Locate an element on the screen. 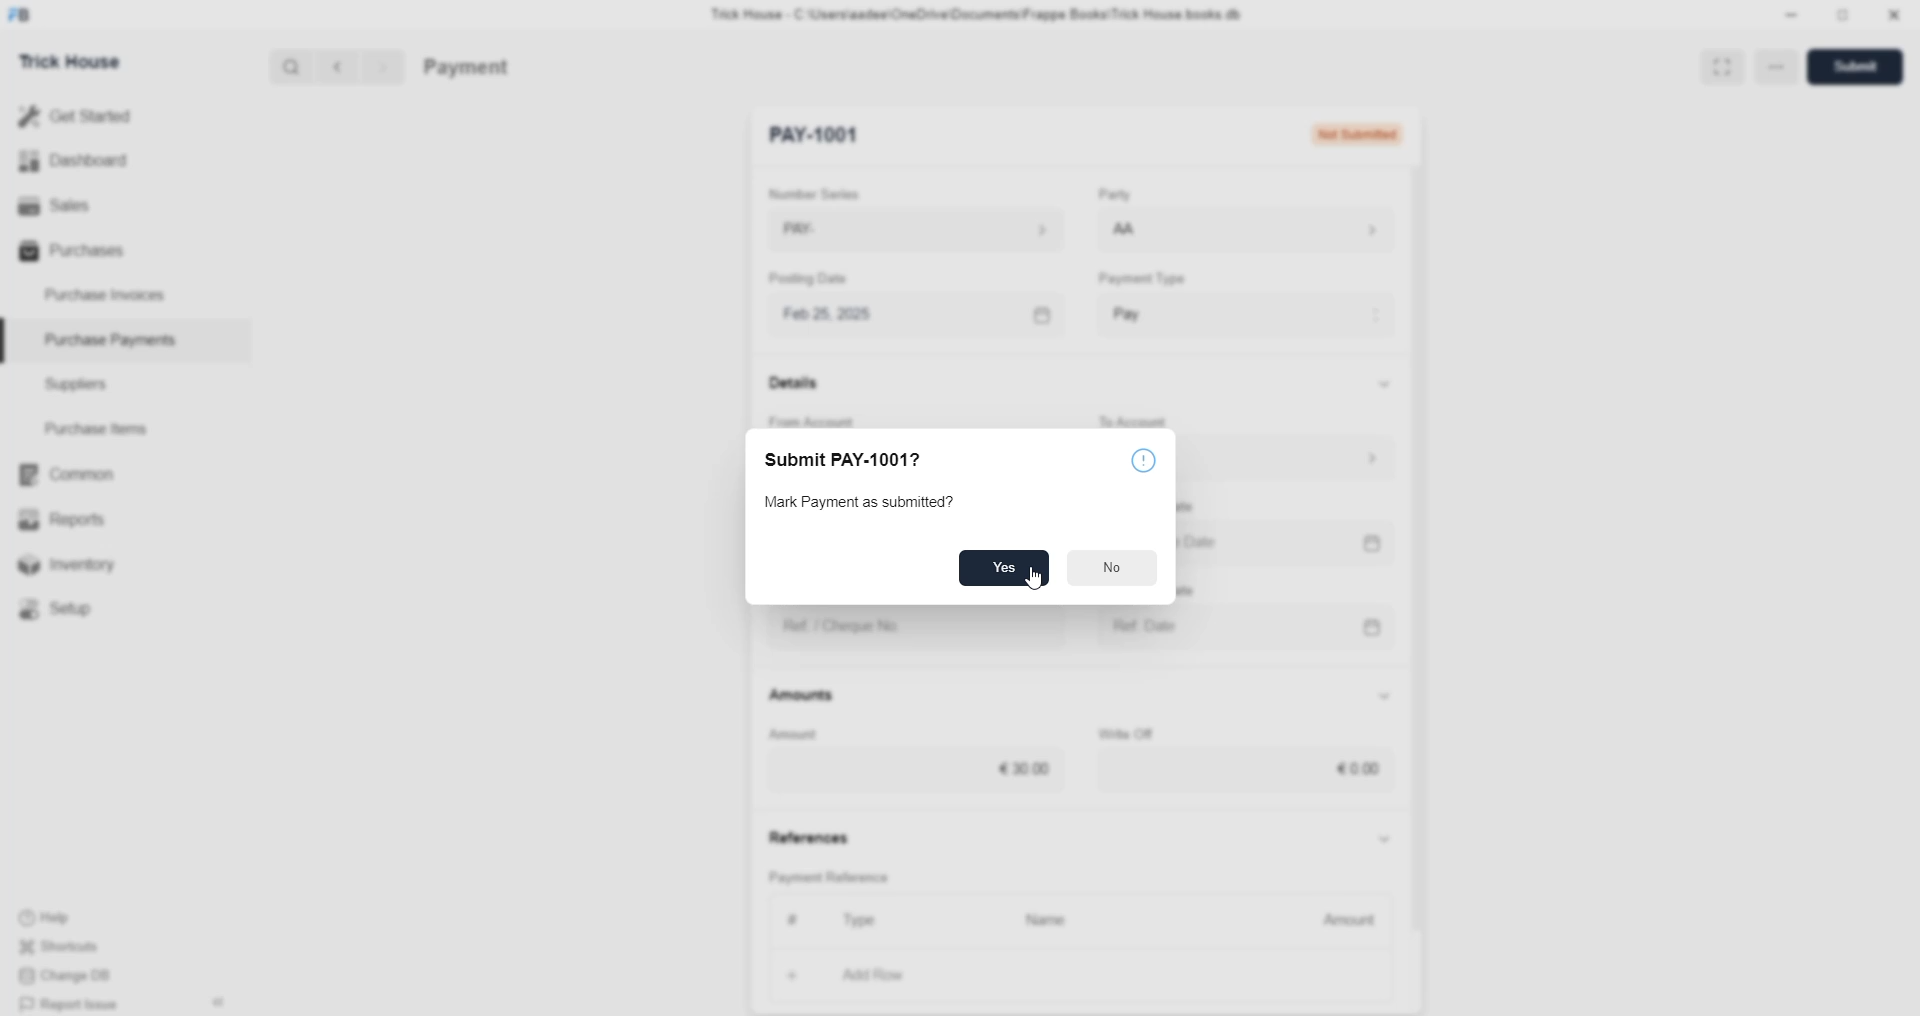 This screenshot has width=1920, height=1016. Amounts is located at coordinates (814, 696).